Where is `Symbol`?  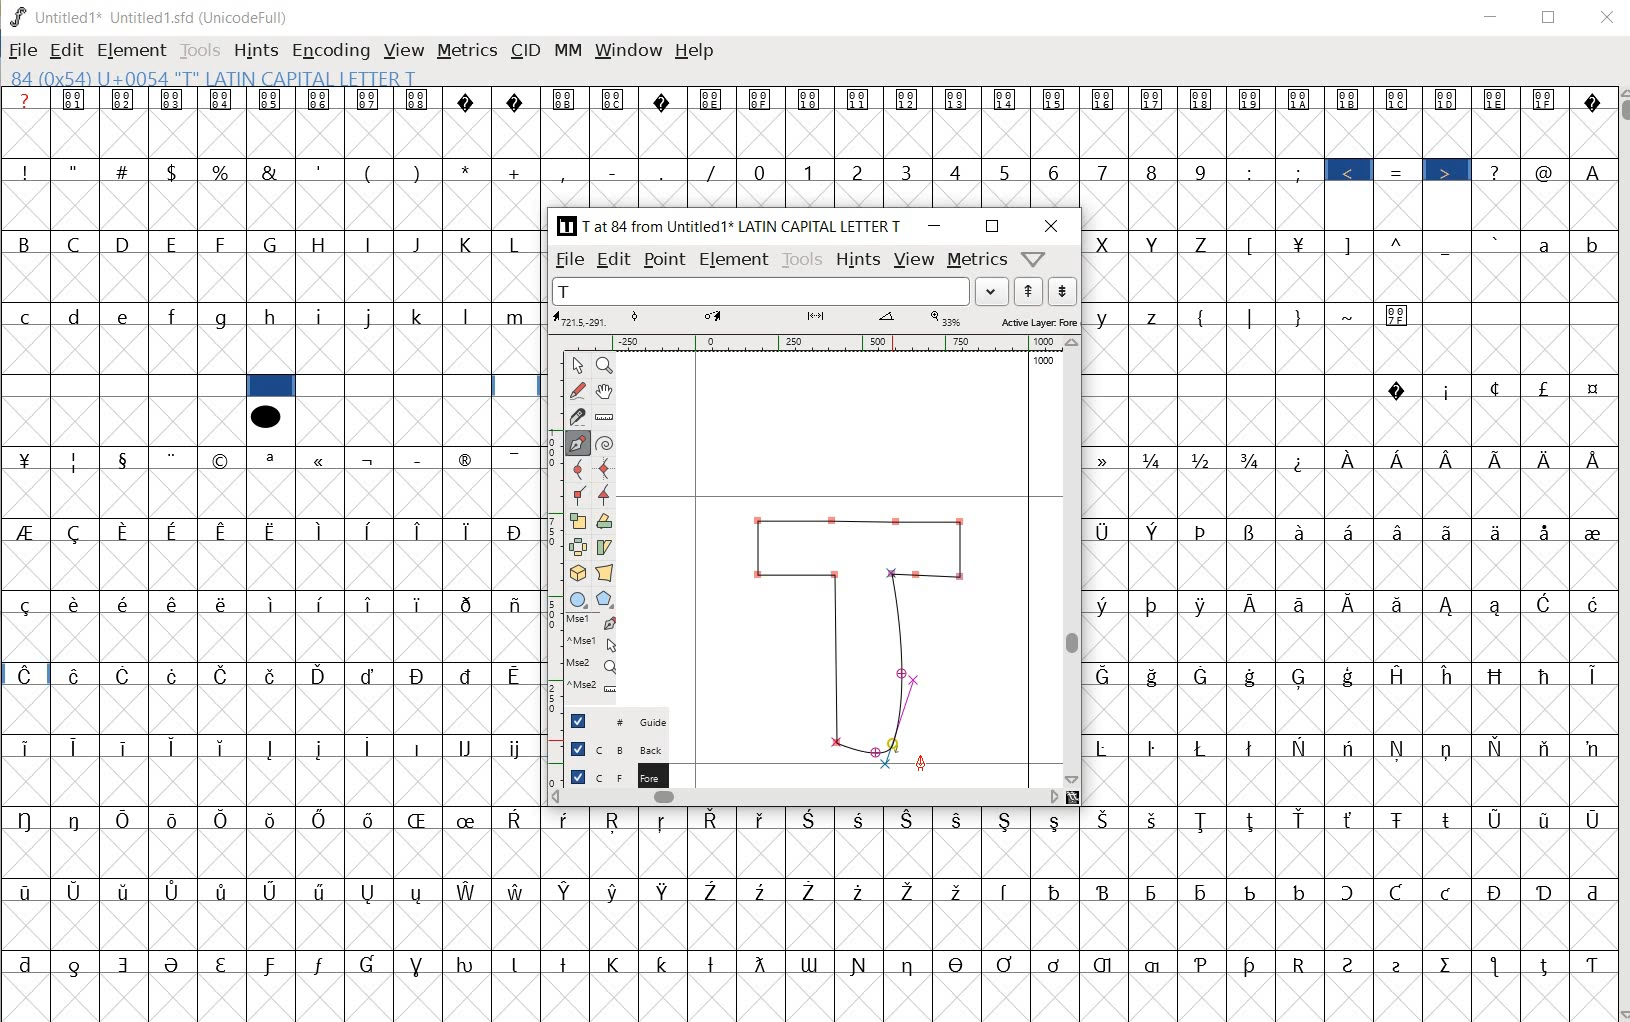 Symbol is located at coordinates (1154, 530).